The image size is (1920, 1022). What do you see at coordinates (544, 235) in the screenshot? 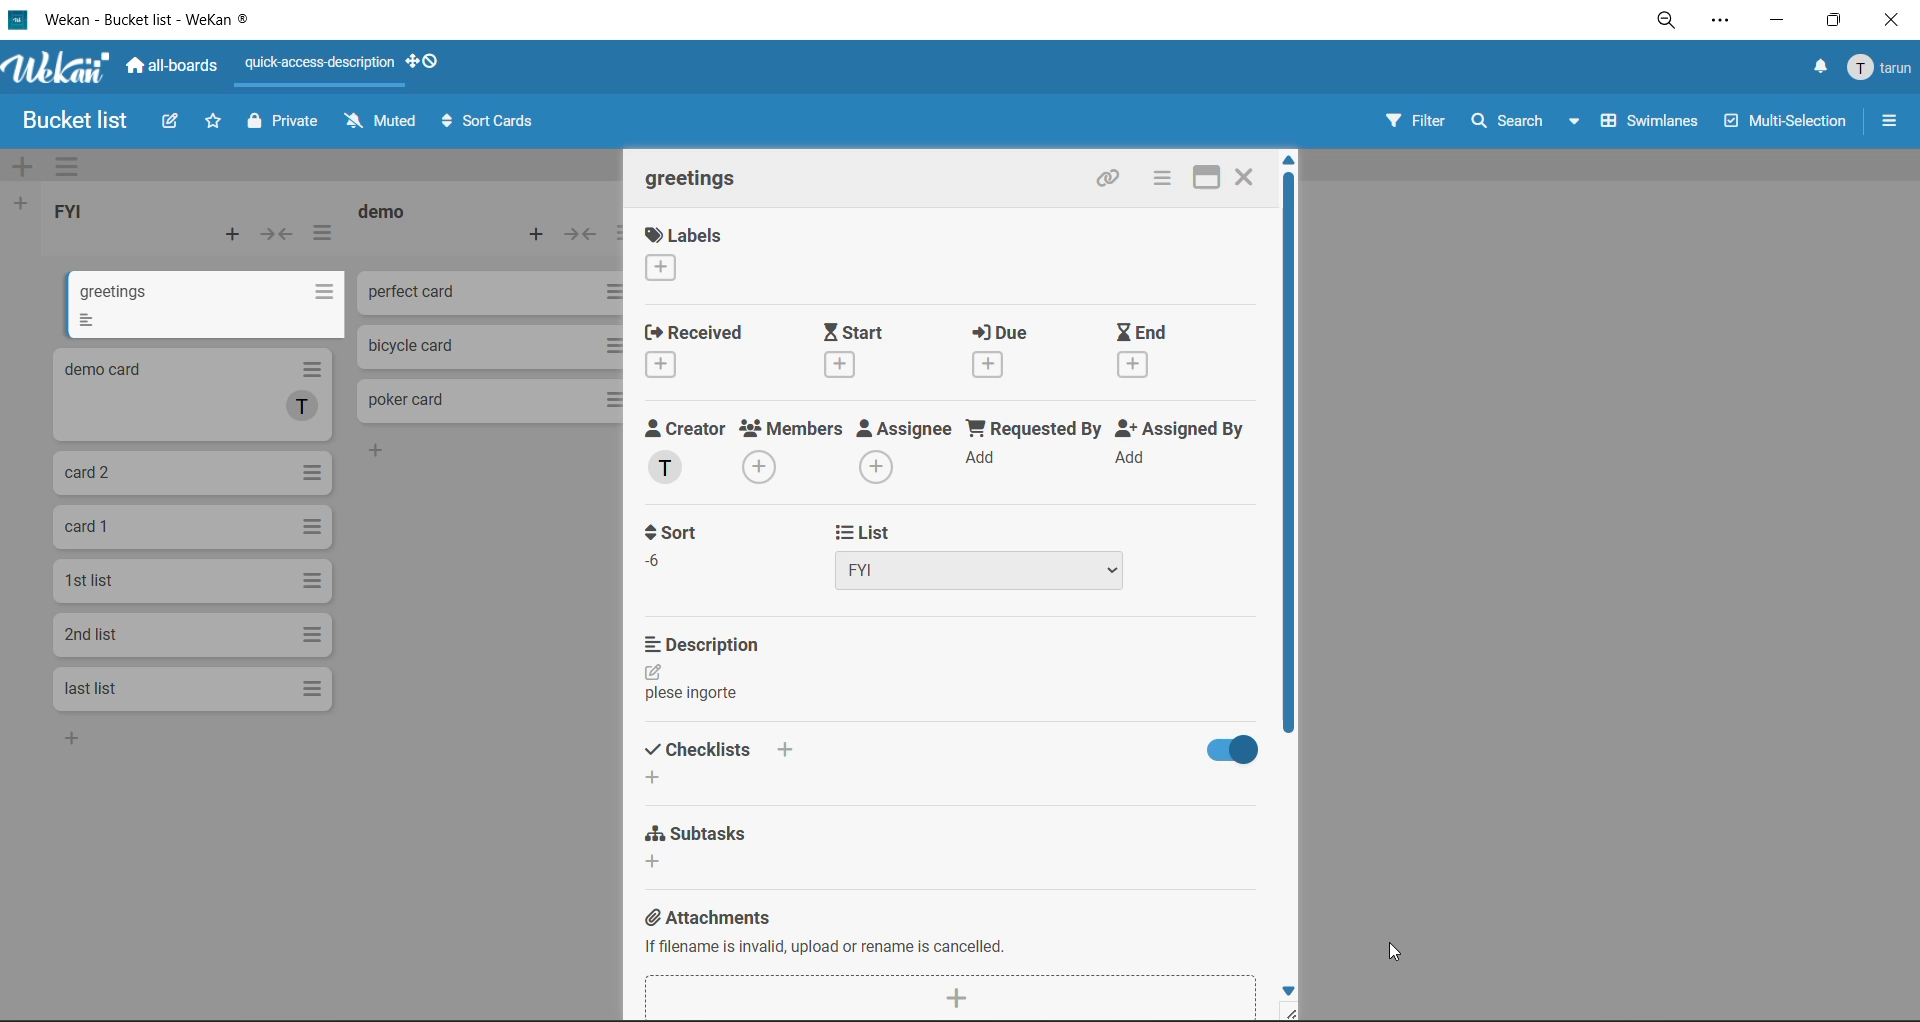
I see `add card` at bounding box center [544, 235].